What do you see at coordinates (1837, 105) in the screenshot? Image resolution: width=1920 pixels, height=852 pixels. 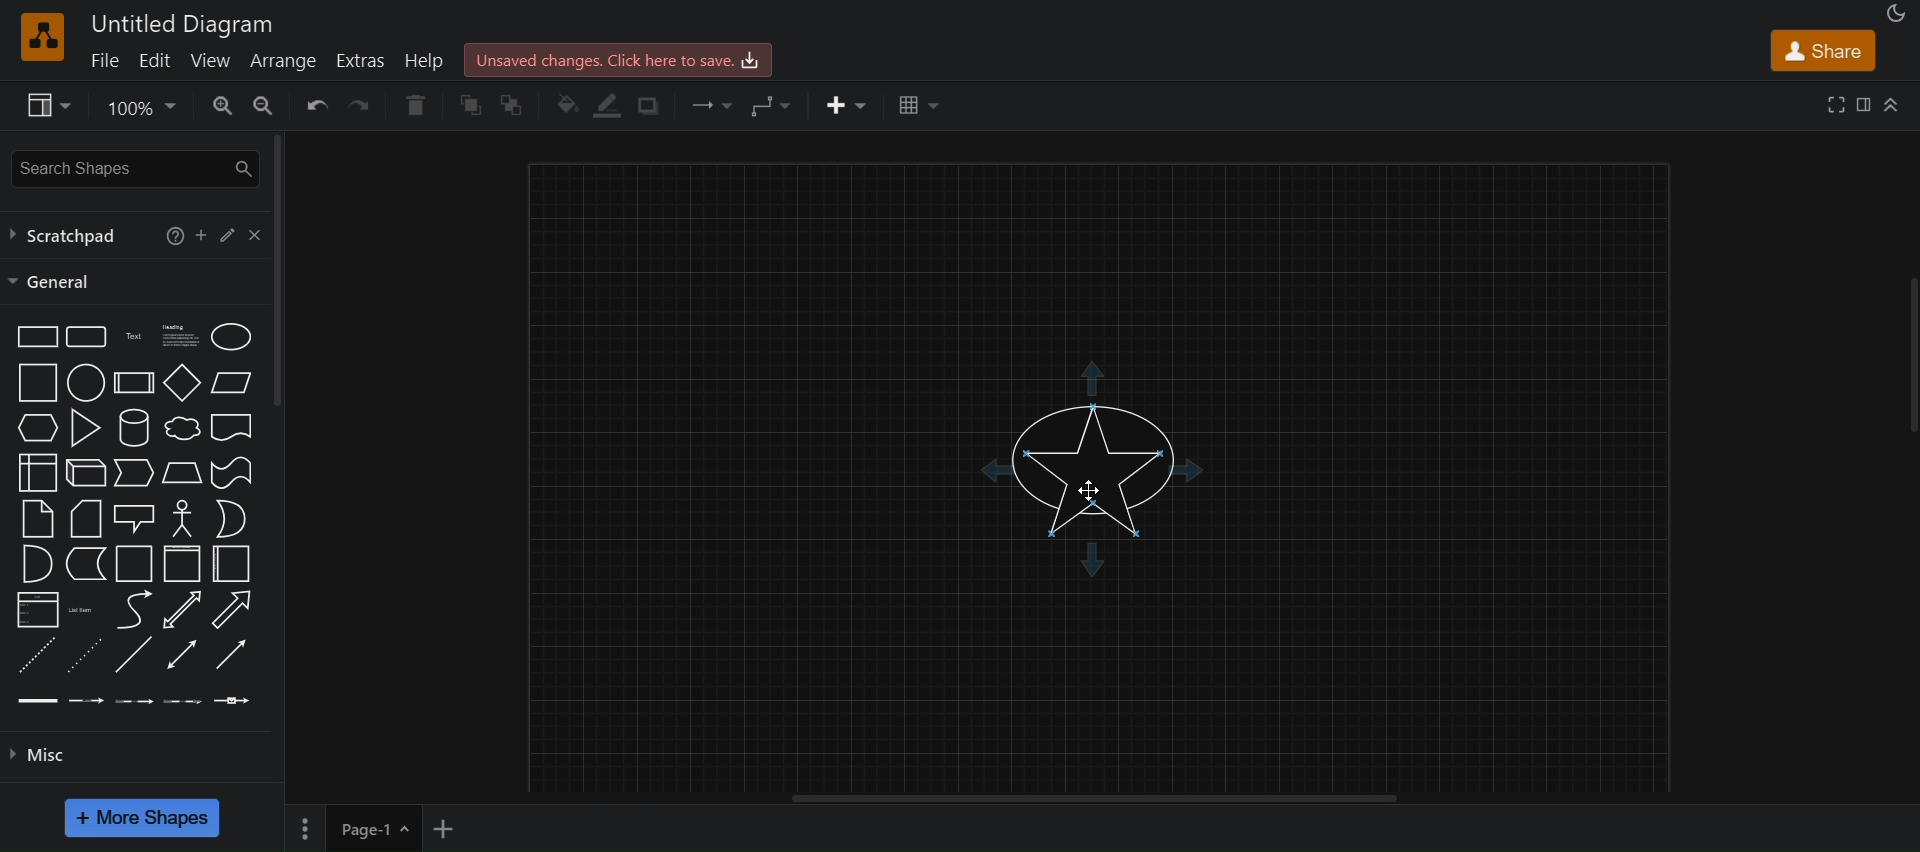 I see `fullscreen` at bounding box center [1837, 105].